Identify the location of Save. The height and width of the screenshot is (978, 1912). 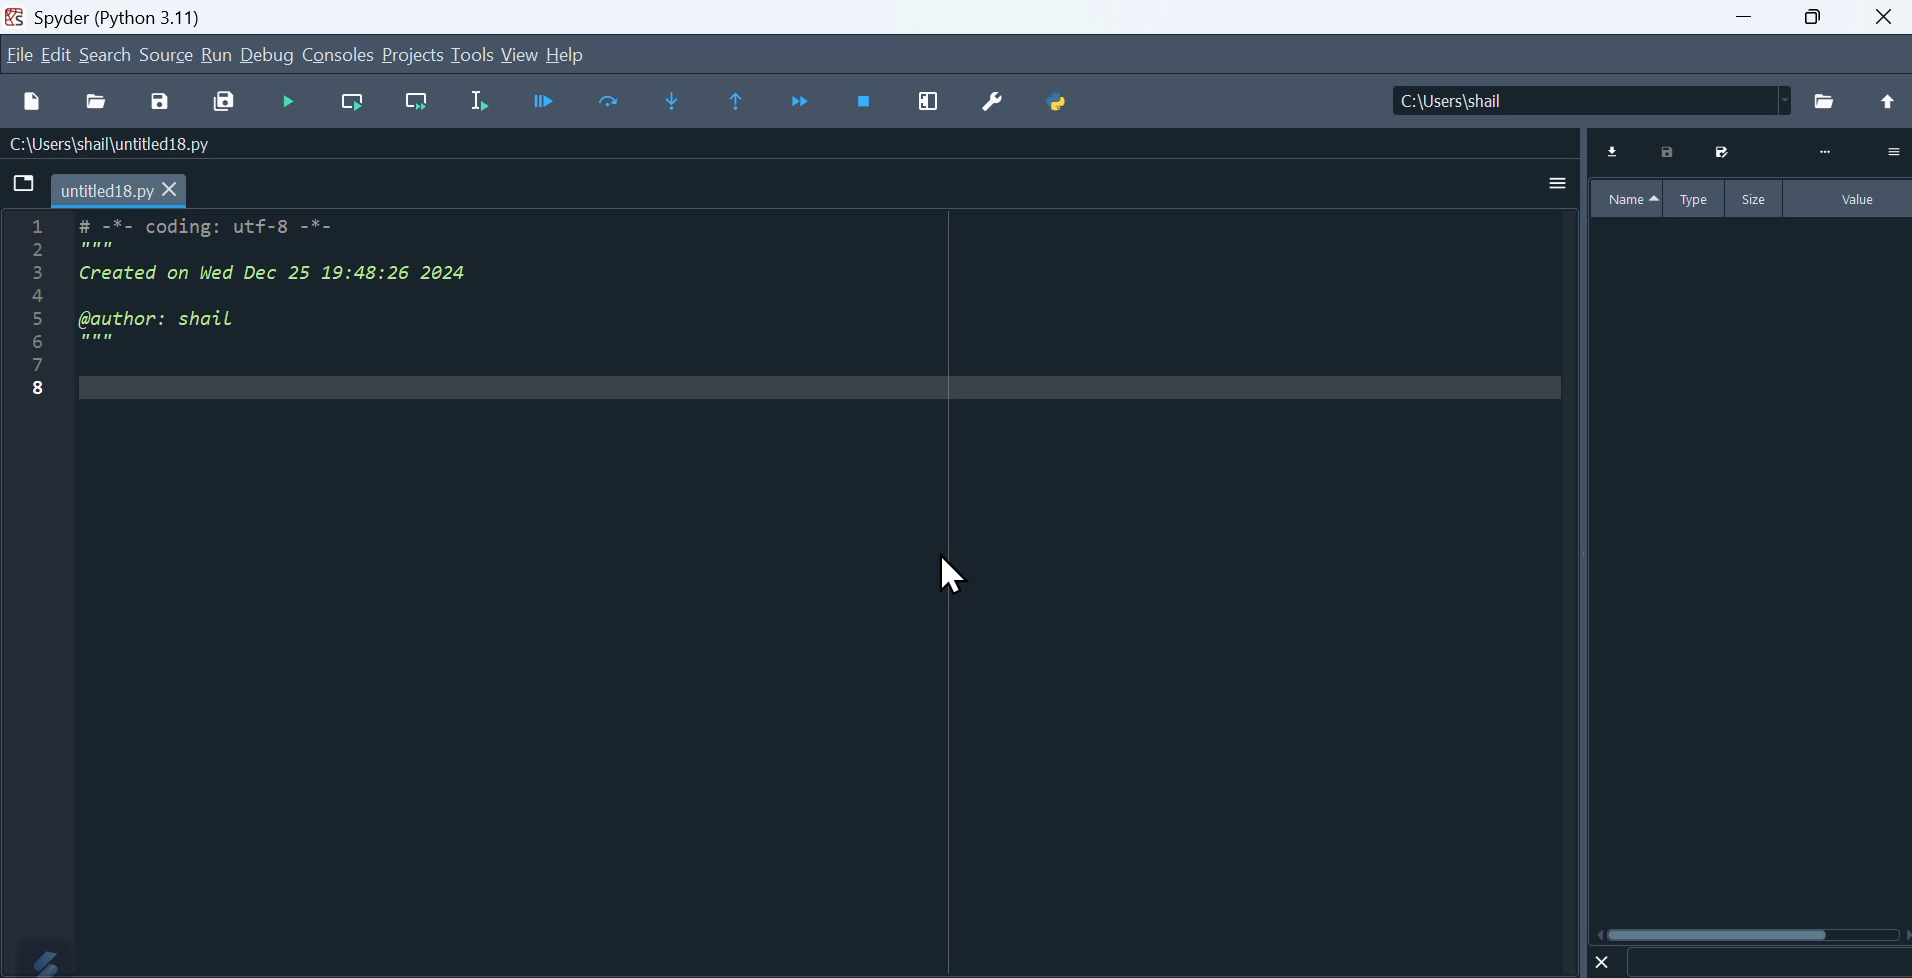
(1719, 152).